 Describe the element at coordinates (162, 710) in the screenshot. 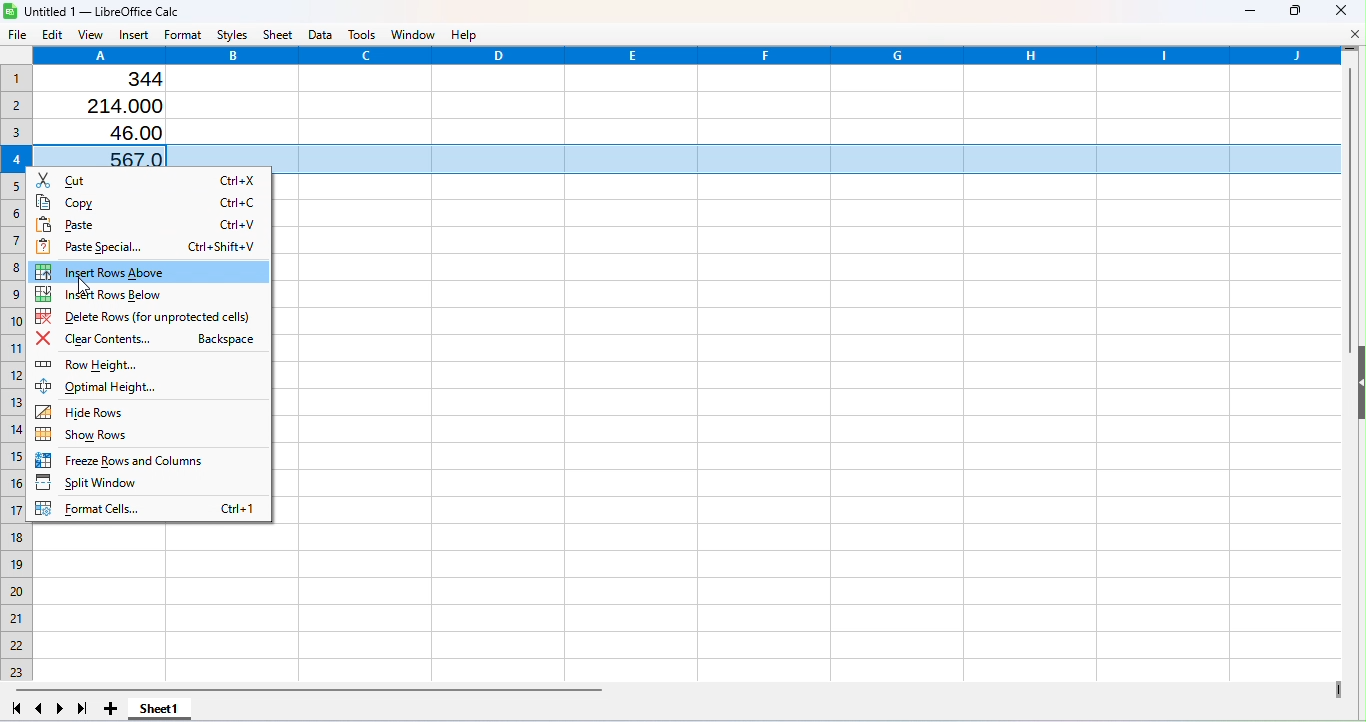

I see `Sheet1` at that location.